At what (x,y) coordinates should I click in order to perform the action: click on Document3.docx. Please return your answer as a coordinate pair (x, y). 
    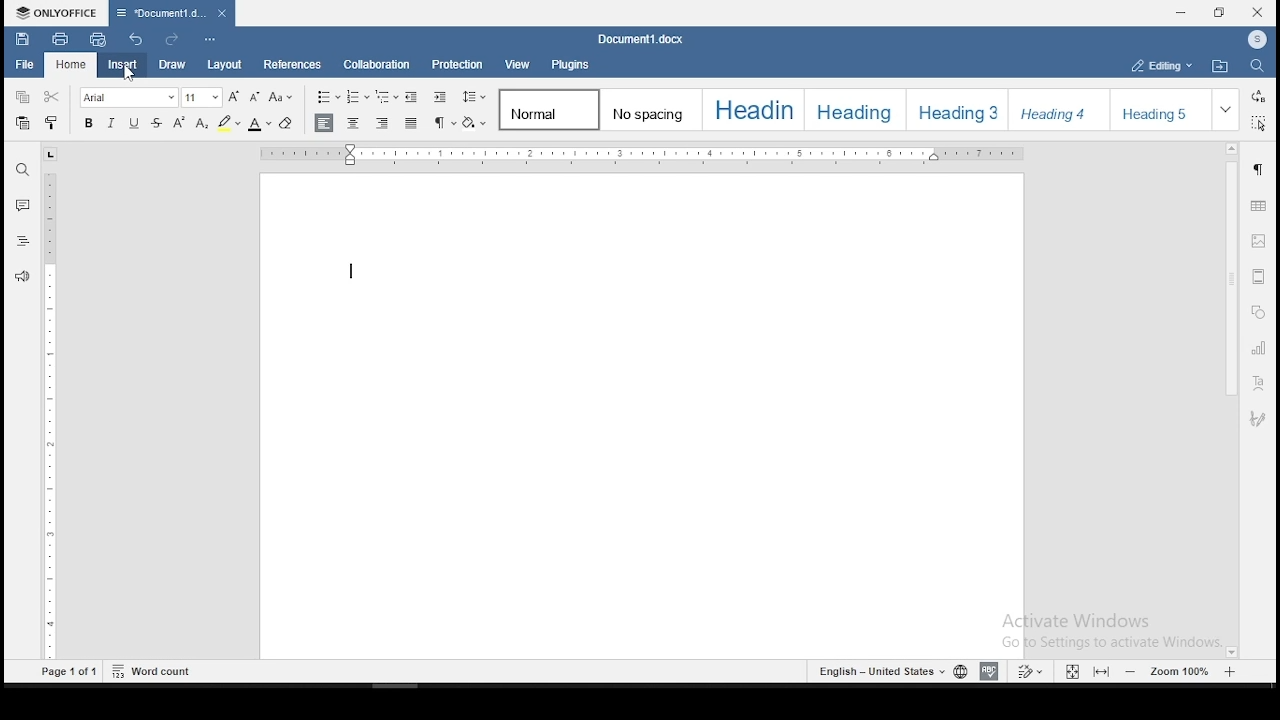
    Looking at the image, I should click on (644, 39).